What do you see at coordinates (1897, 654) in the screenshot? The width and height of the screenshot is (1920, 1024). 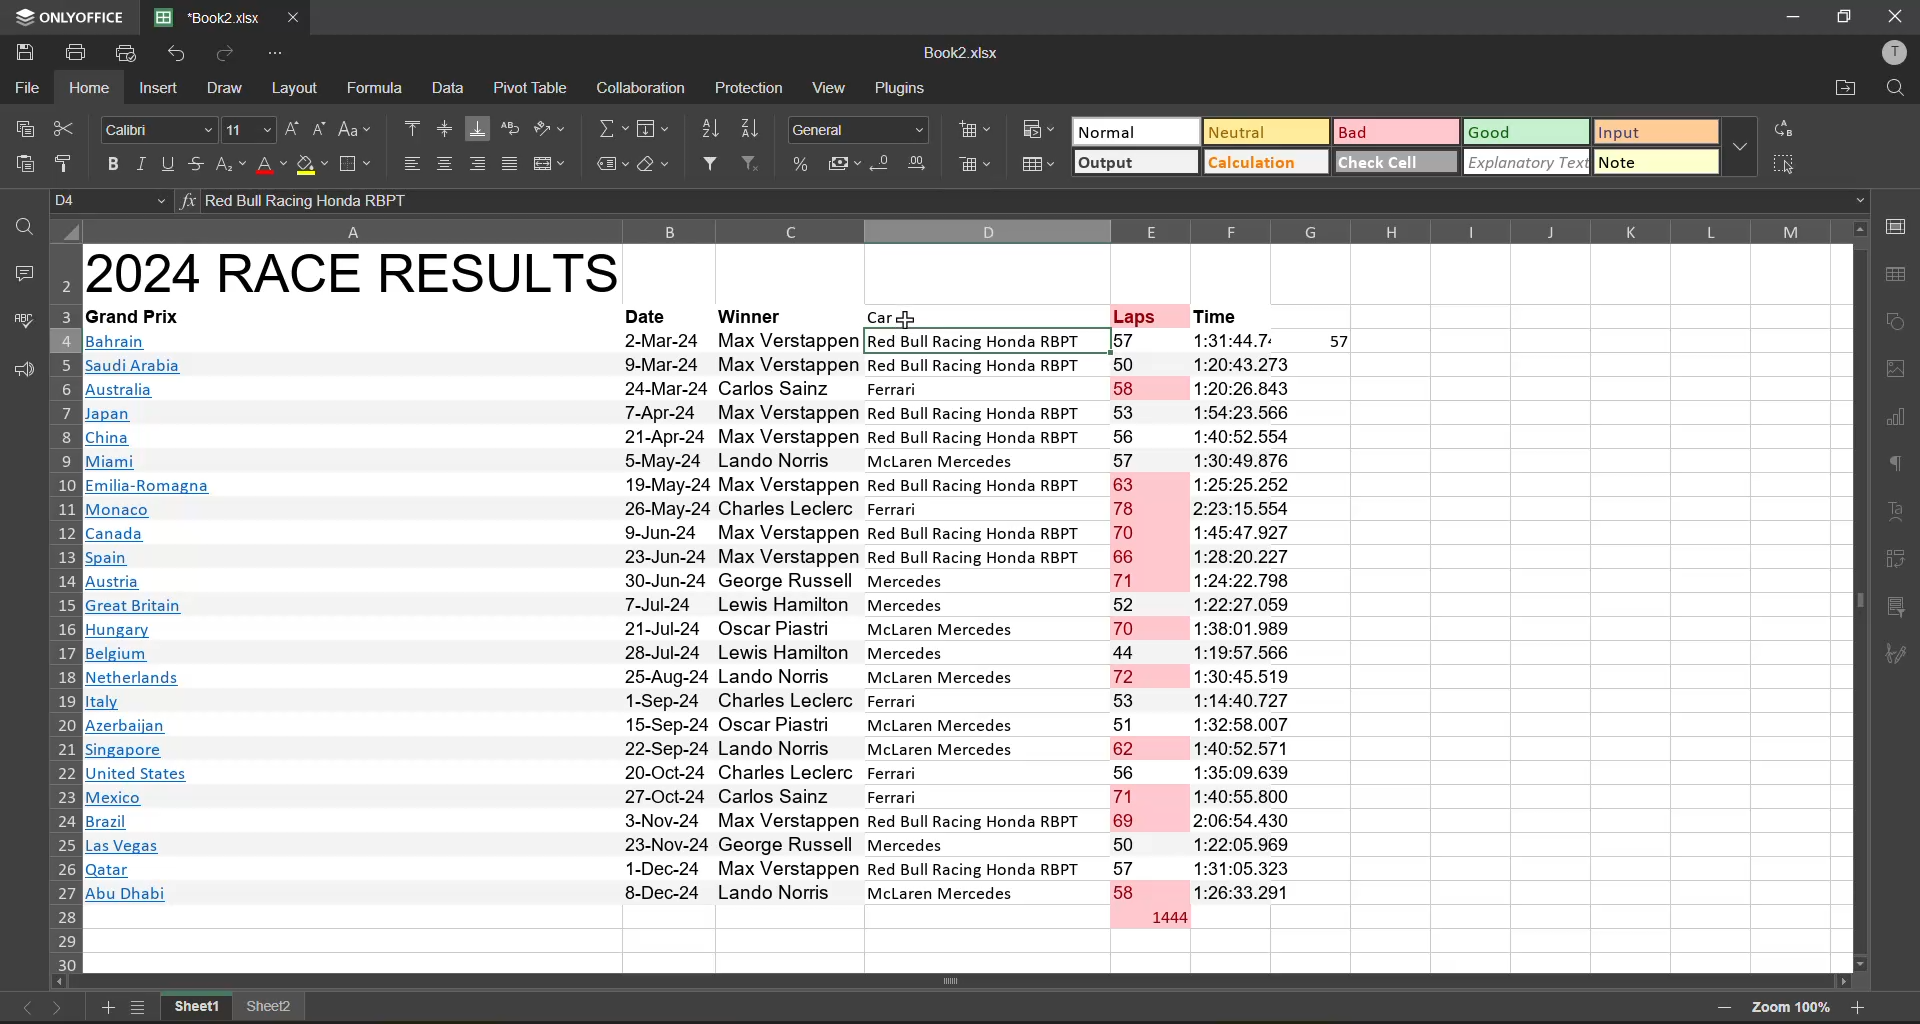 I see `signature` at bounding box center [1897, 654].